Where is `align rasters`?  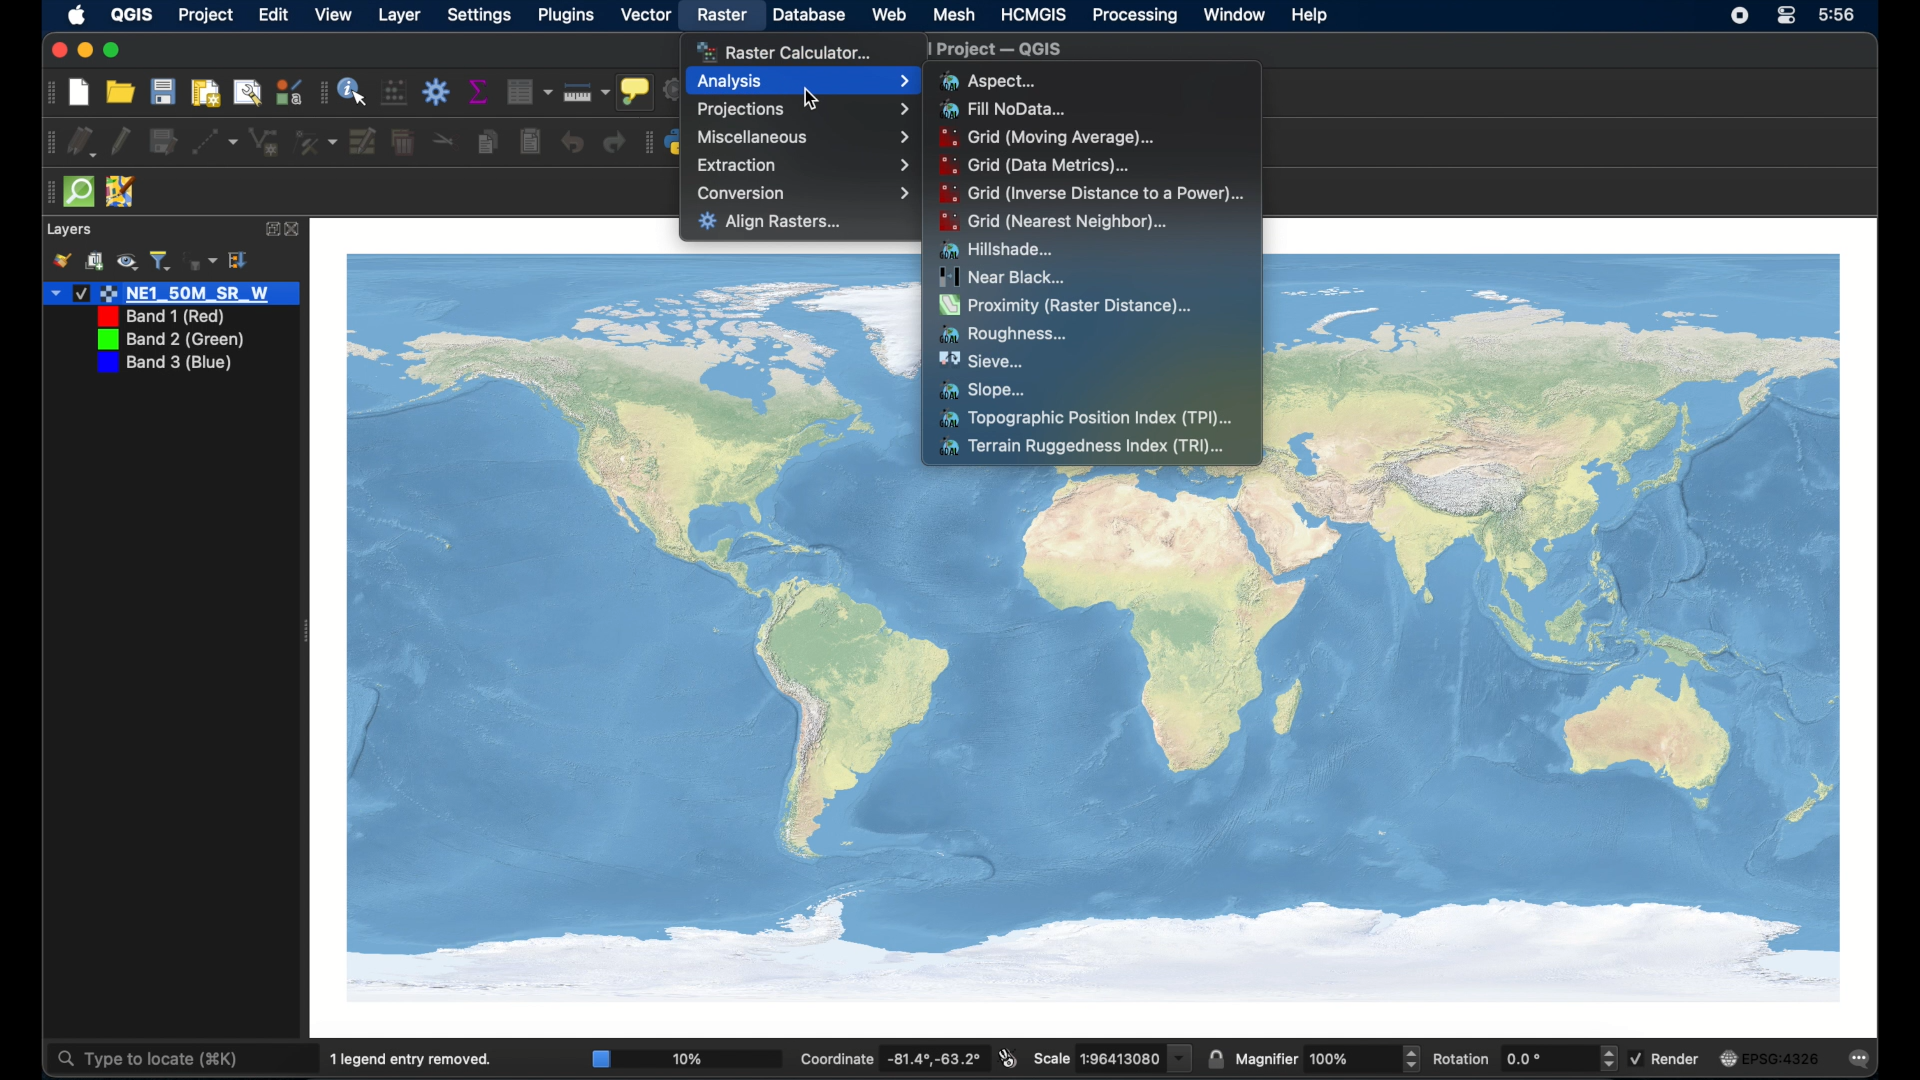
align rasters is located at coordinates (770, 223).